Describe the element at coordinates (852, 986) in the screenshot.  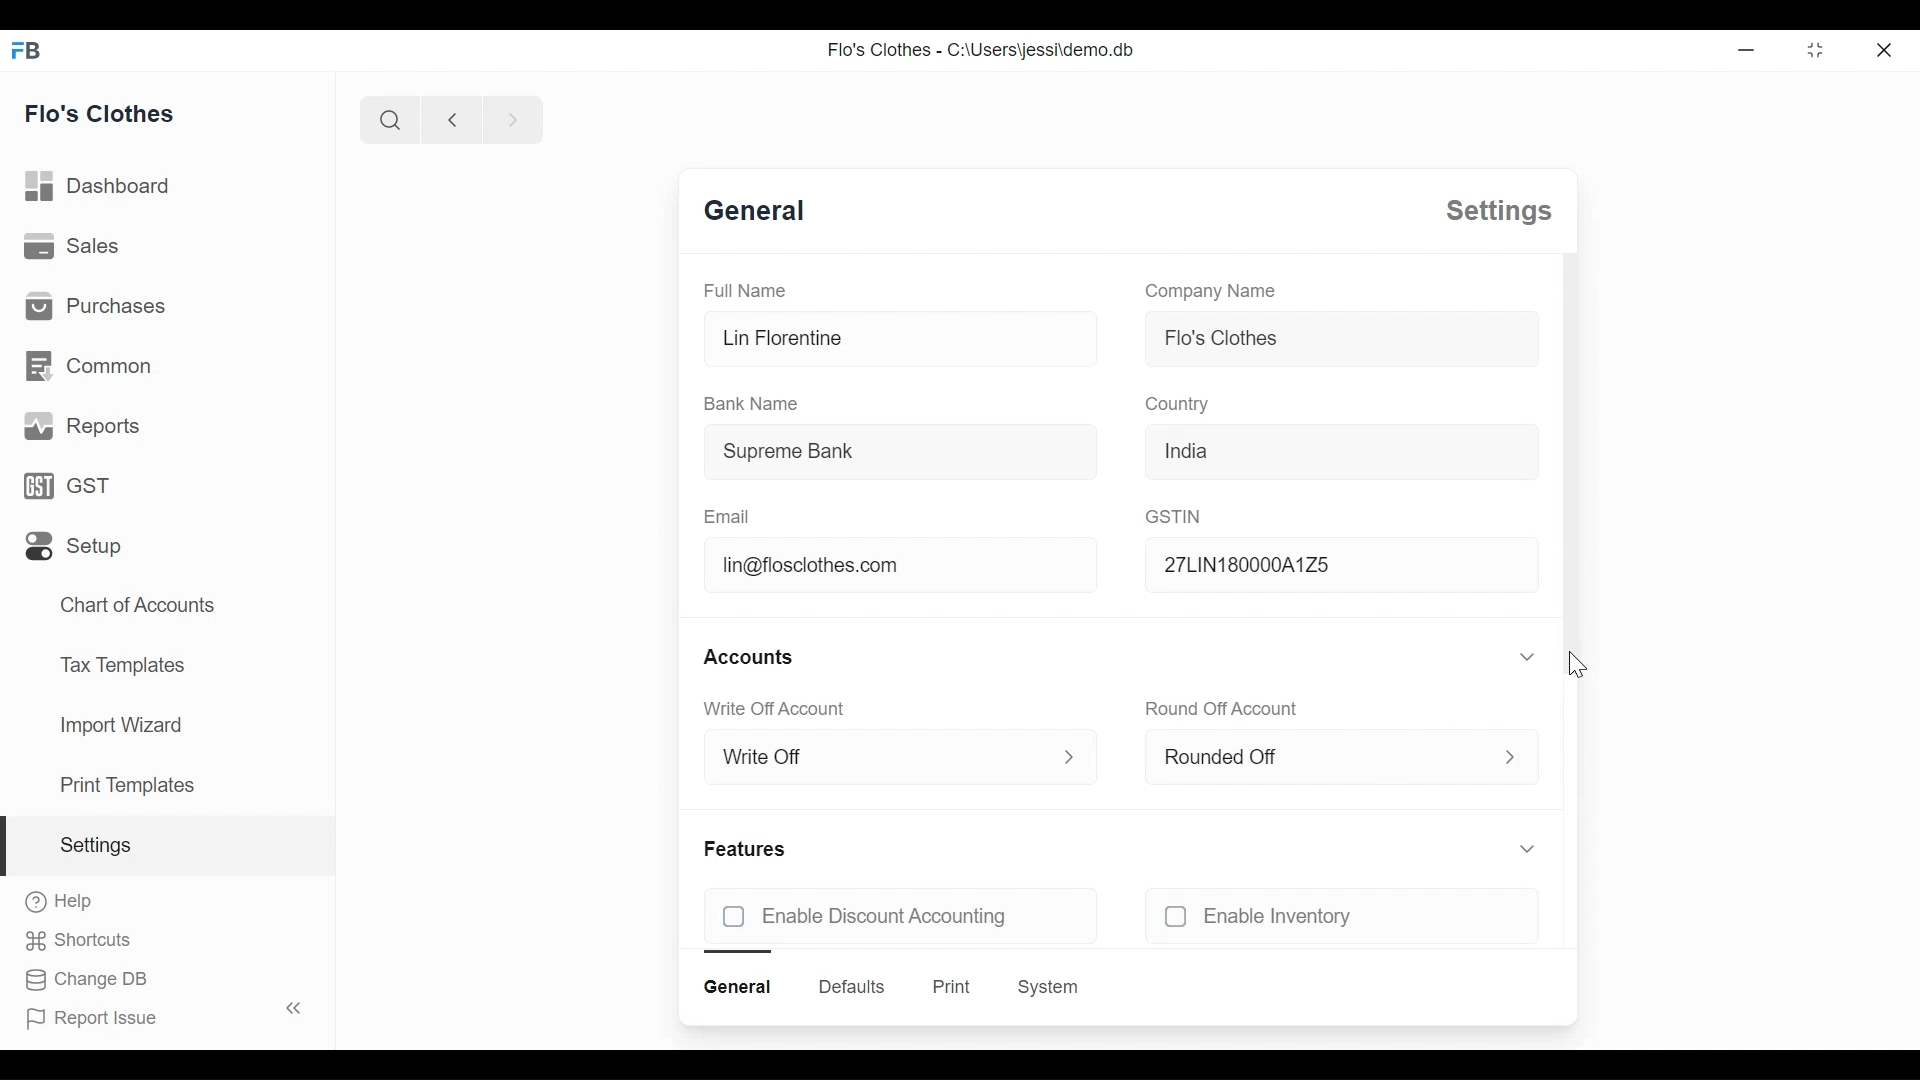
I see `Defaults` at that location.